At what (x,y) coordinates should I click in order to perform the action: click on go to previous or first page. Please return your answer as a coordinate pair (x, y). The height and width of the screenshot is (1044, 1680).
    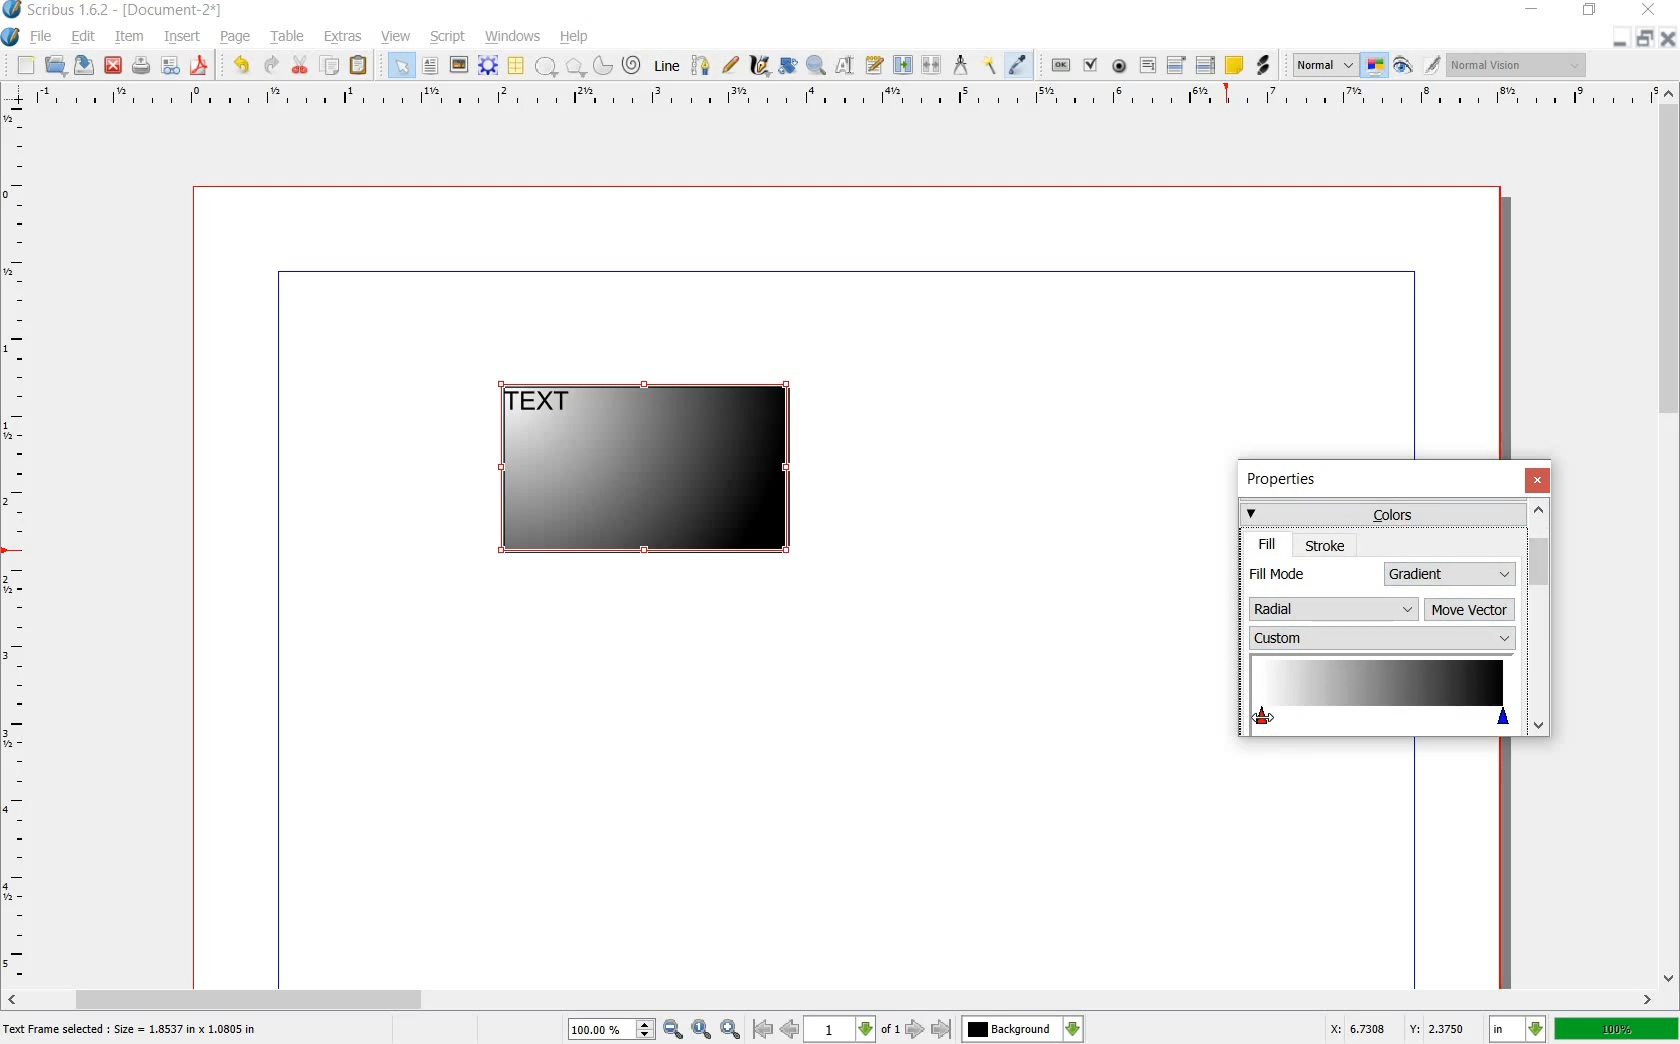
    Looking at the image, I should click on (774, 1030).